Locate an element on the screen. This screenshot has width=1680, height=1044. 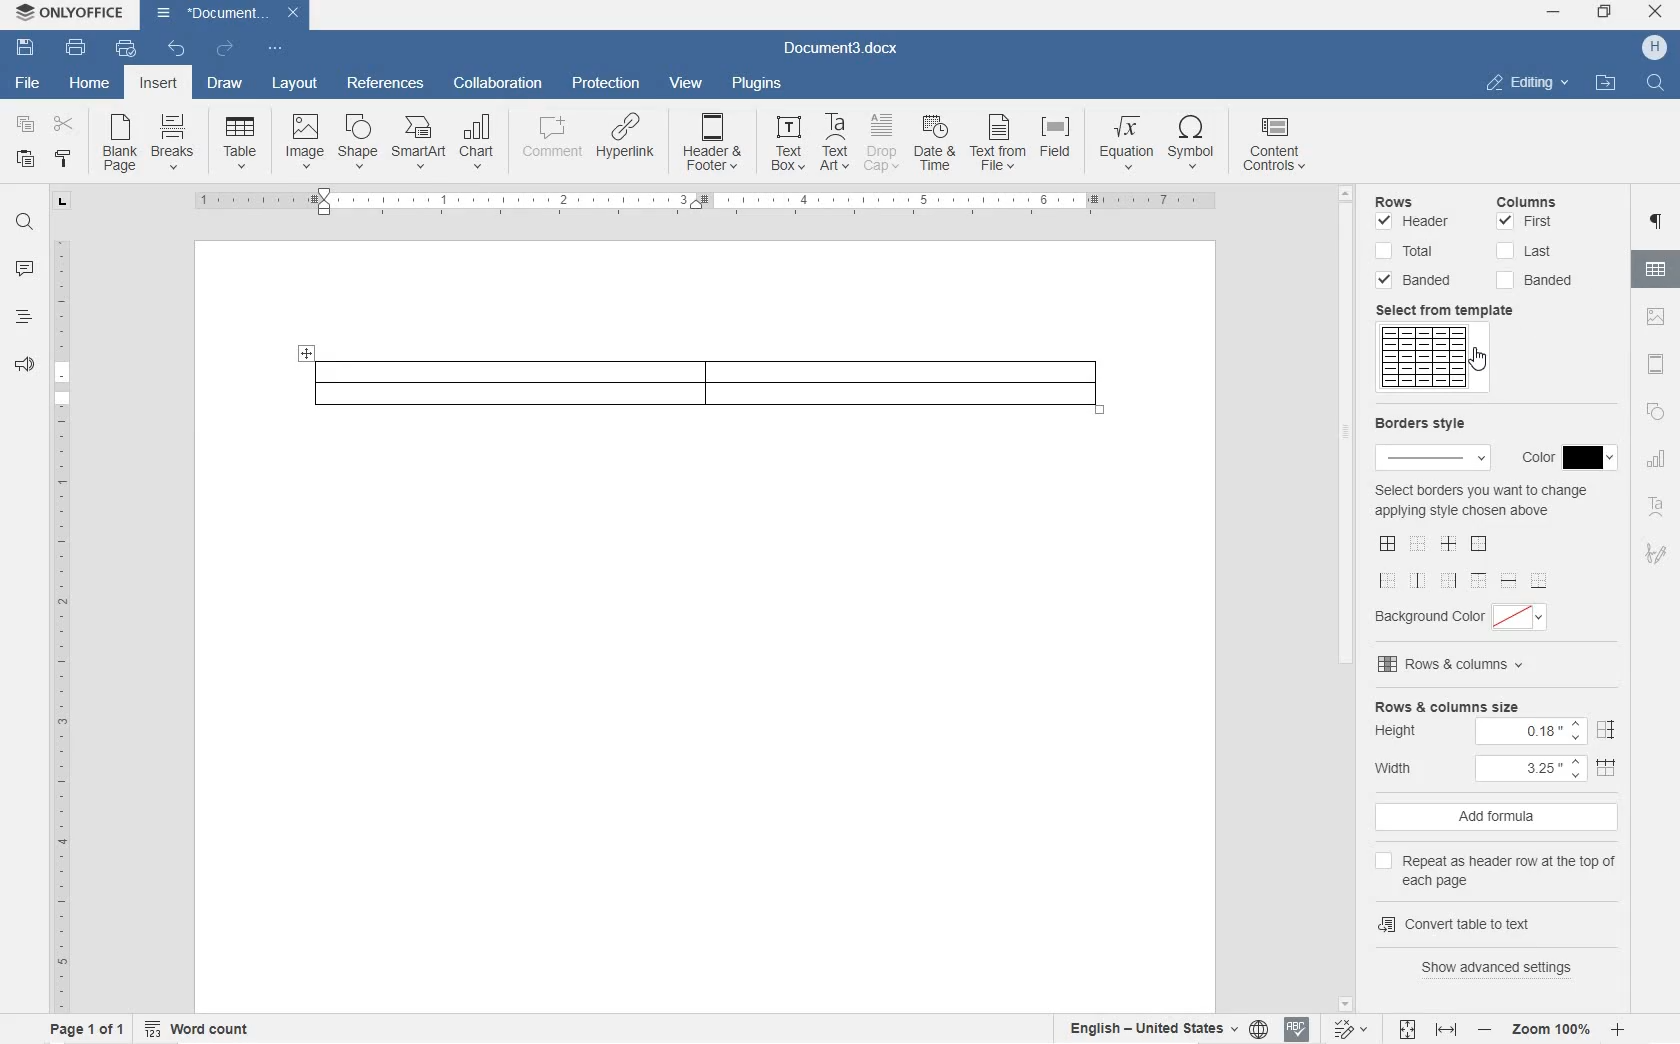
SmartArt is located at coordinates (417, 144).